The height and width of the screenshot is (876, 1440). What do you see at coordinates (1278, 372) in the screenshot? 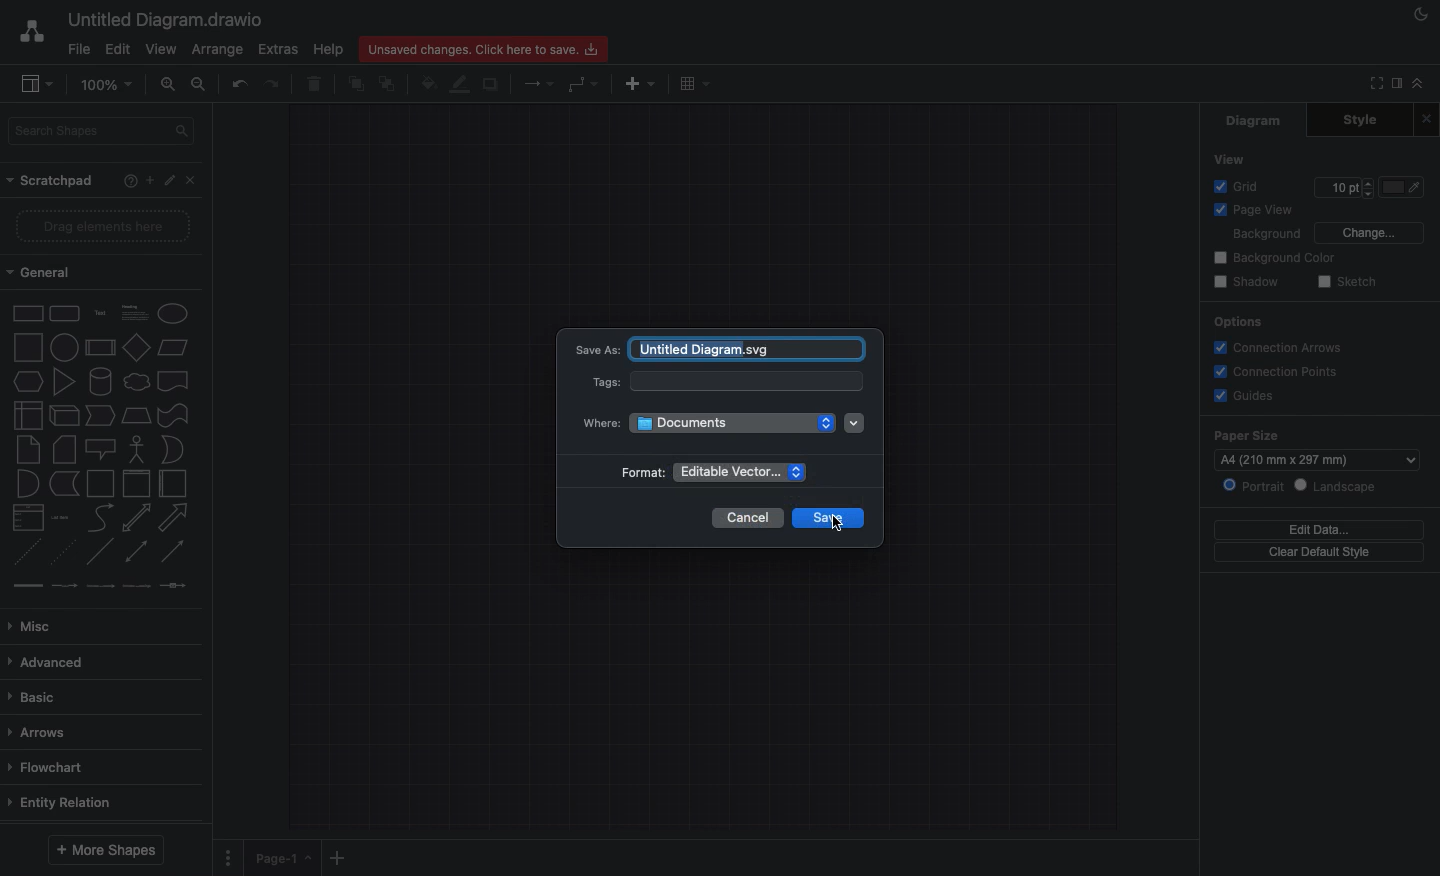
I see `Connections points` at bounding box center [1278, 372].